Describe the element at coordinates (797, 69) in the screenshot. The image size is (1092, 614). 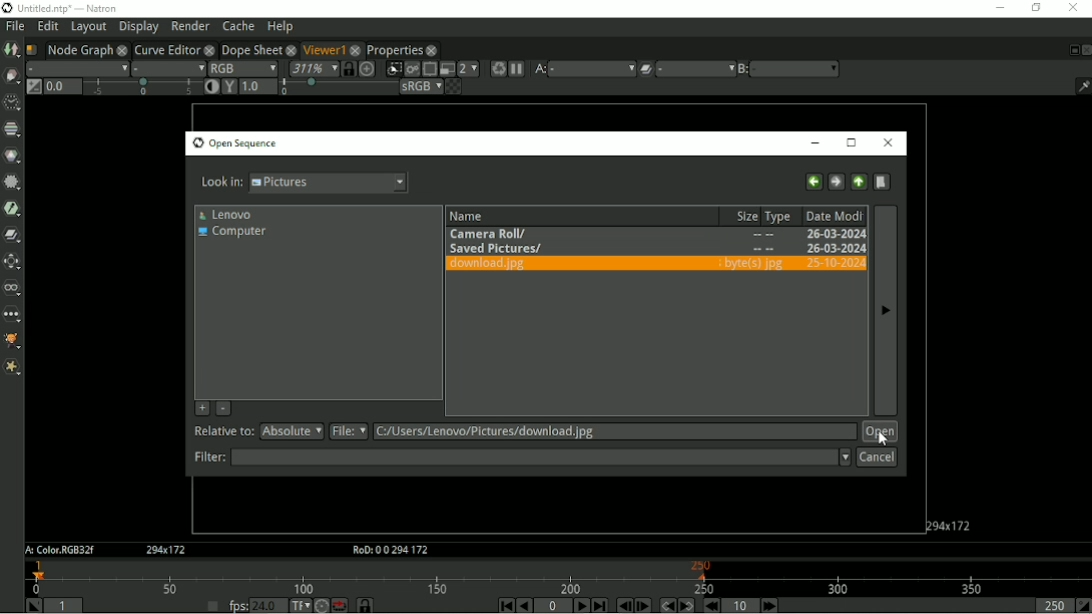
I see `b menu` at that location.